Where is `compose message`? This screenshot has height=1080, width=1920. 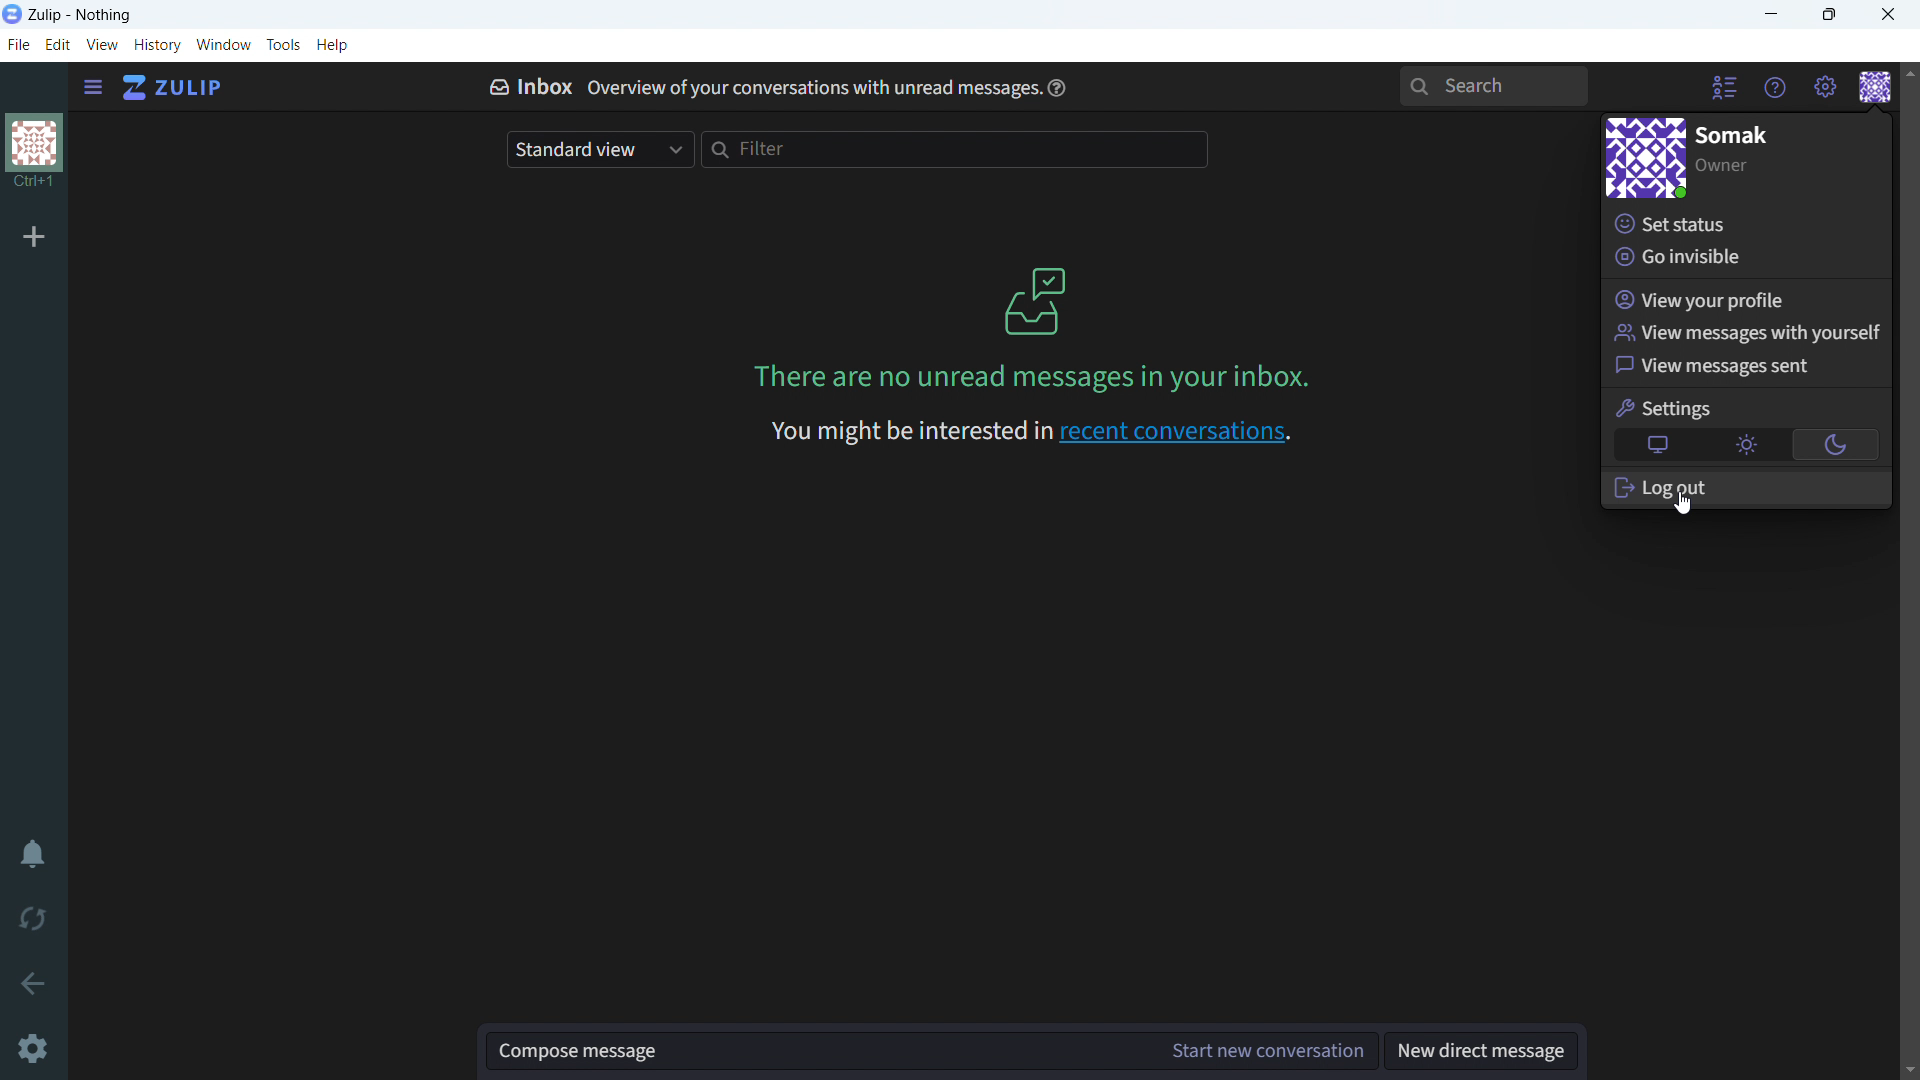 compose message is located at coordinates (822, 1052).